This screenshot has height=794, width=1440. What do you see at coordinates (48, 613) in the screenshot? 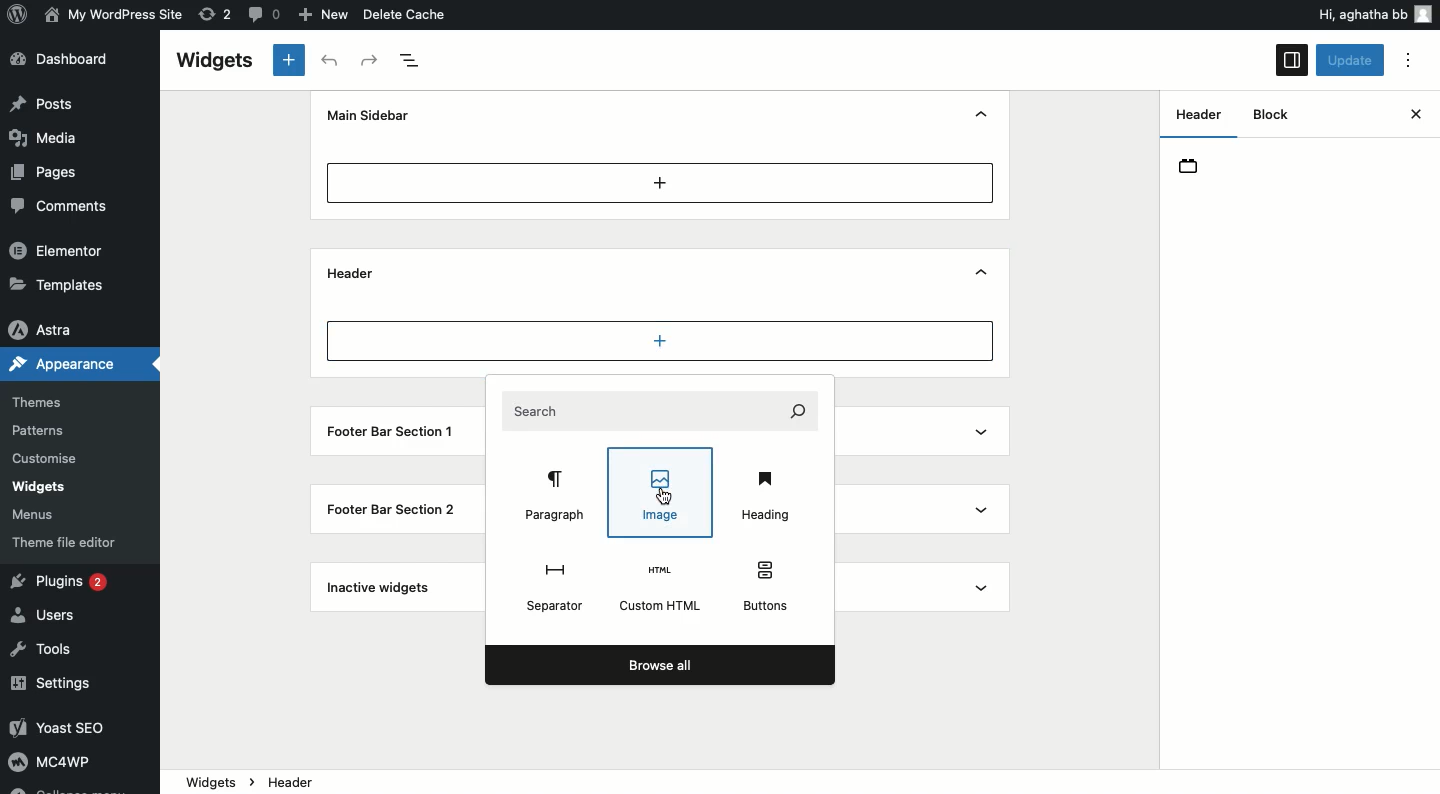
I see `Users` at bounding box center [48, 613].